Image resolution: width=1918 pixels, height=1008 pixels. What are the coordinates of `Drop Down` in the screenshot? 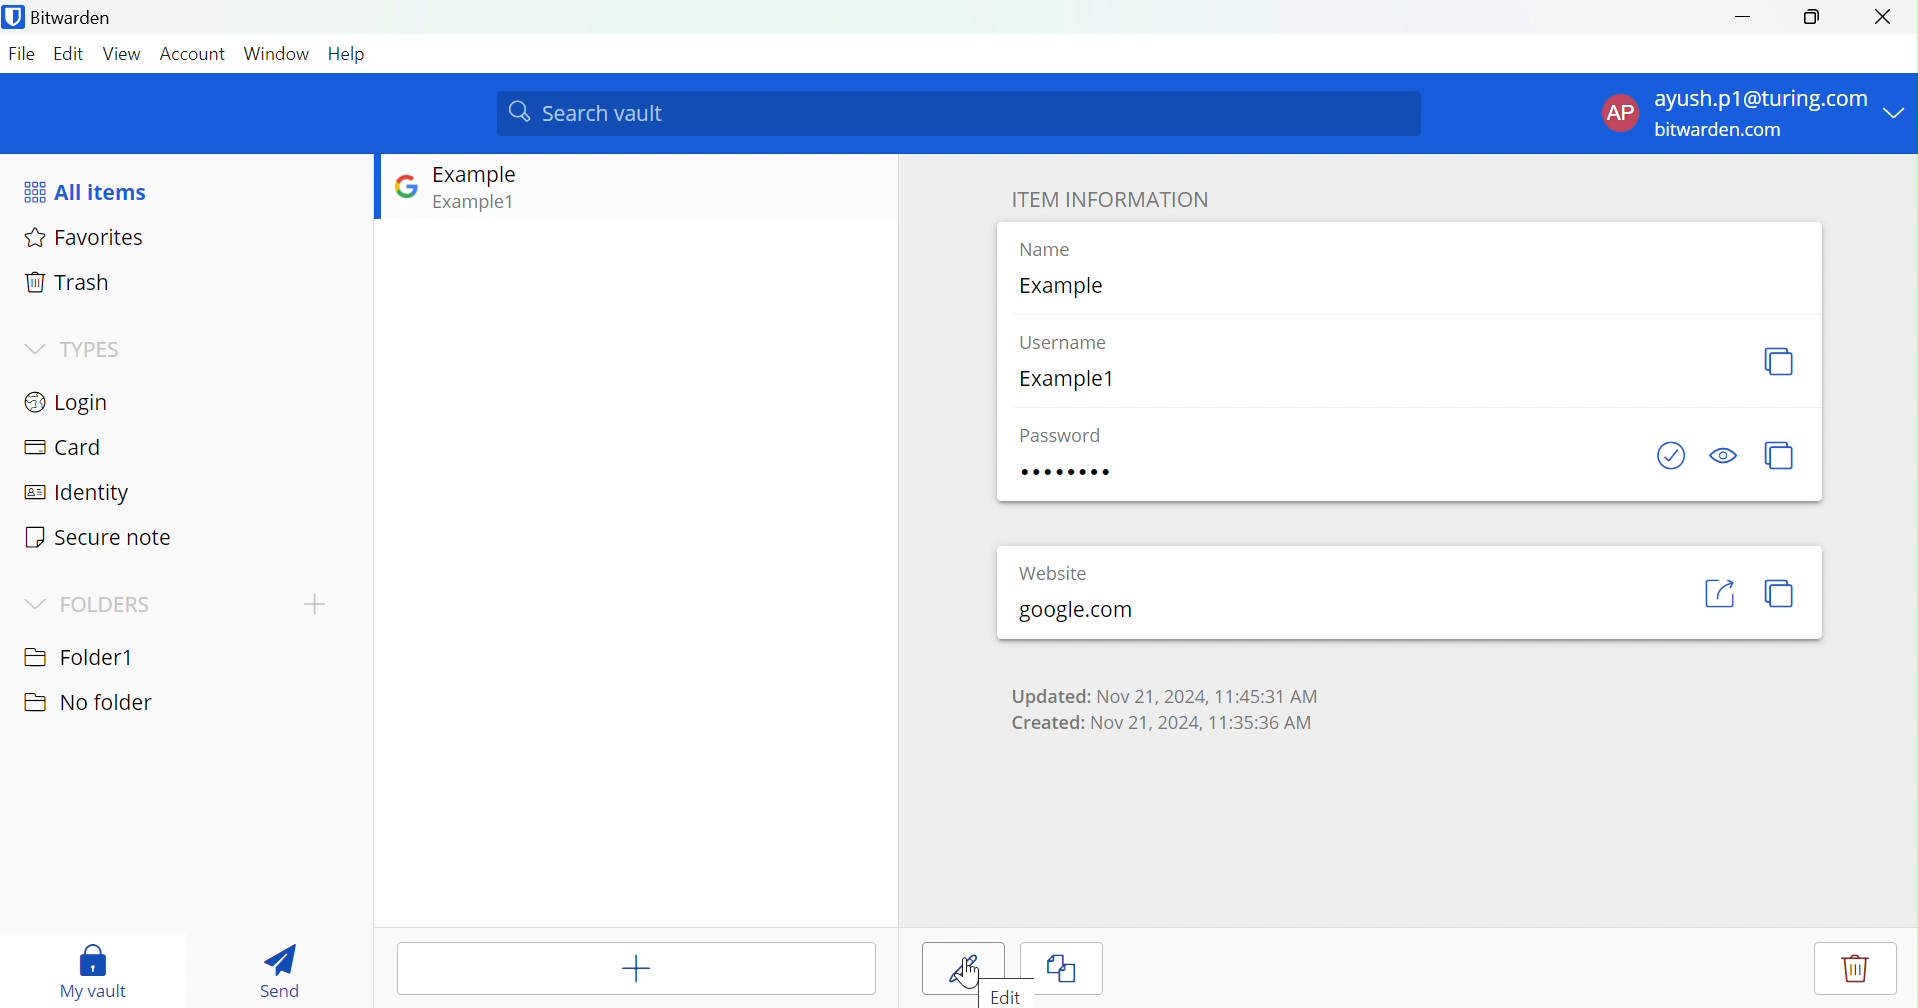 It's located at (1898, 107).